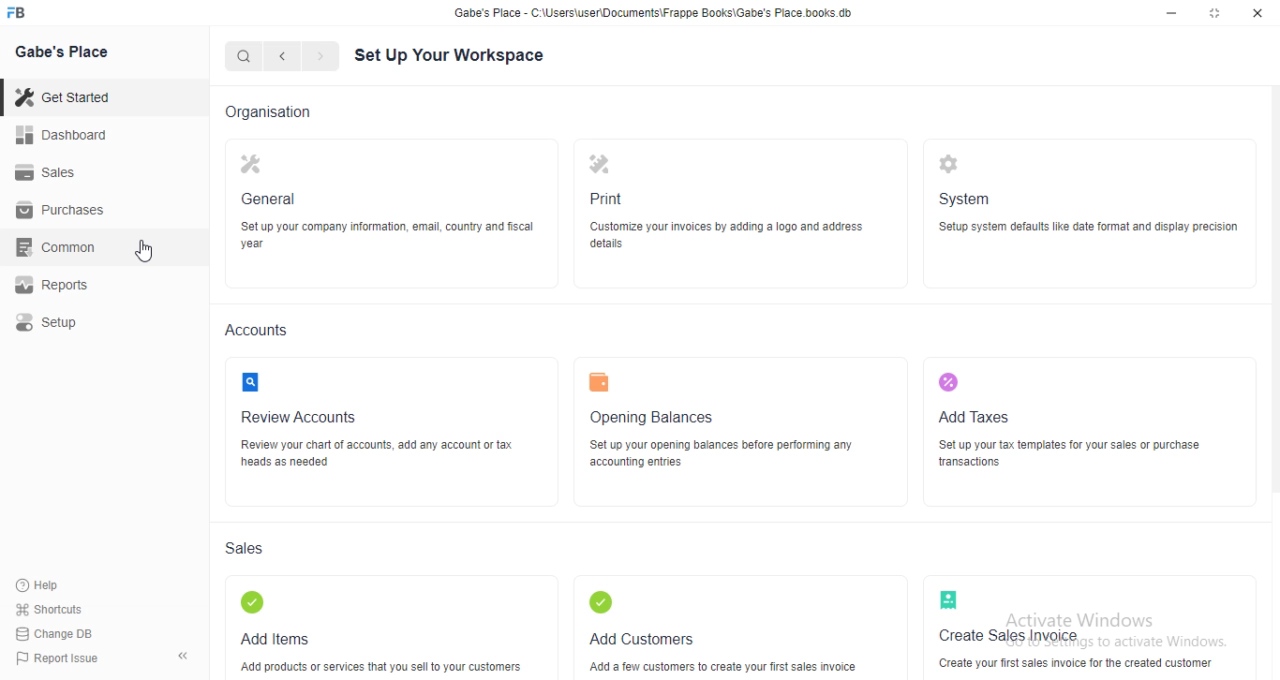 This screenshot has height=680, width=1280. I want to click on Help, so click(46, 585).